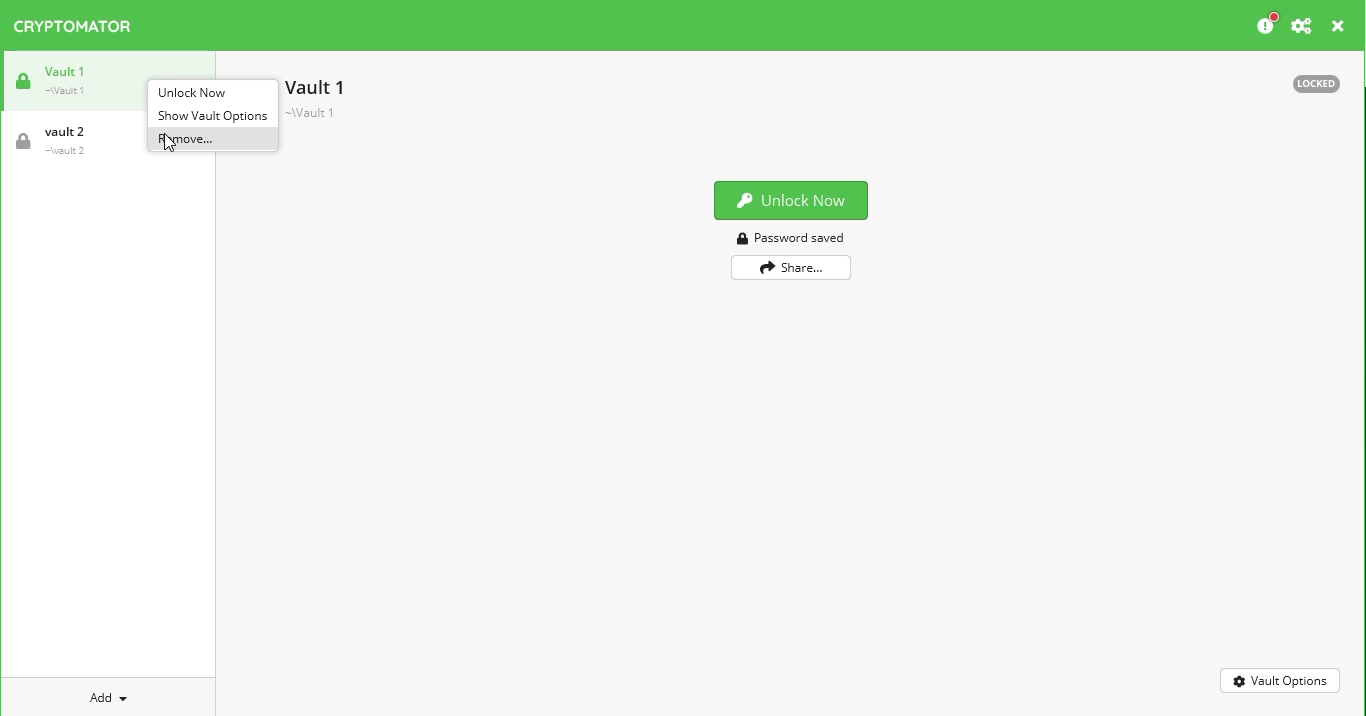  What do you see at coordinates (1302, 26) in the screenshot?
I see `preferences` at bounding box center [1302, 26].